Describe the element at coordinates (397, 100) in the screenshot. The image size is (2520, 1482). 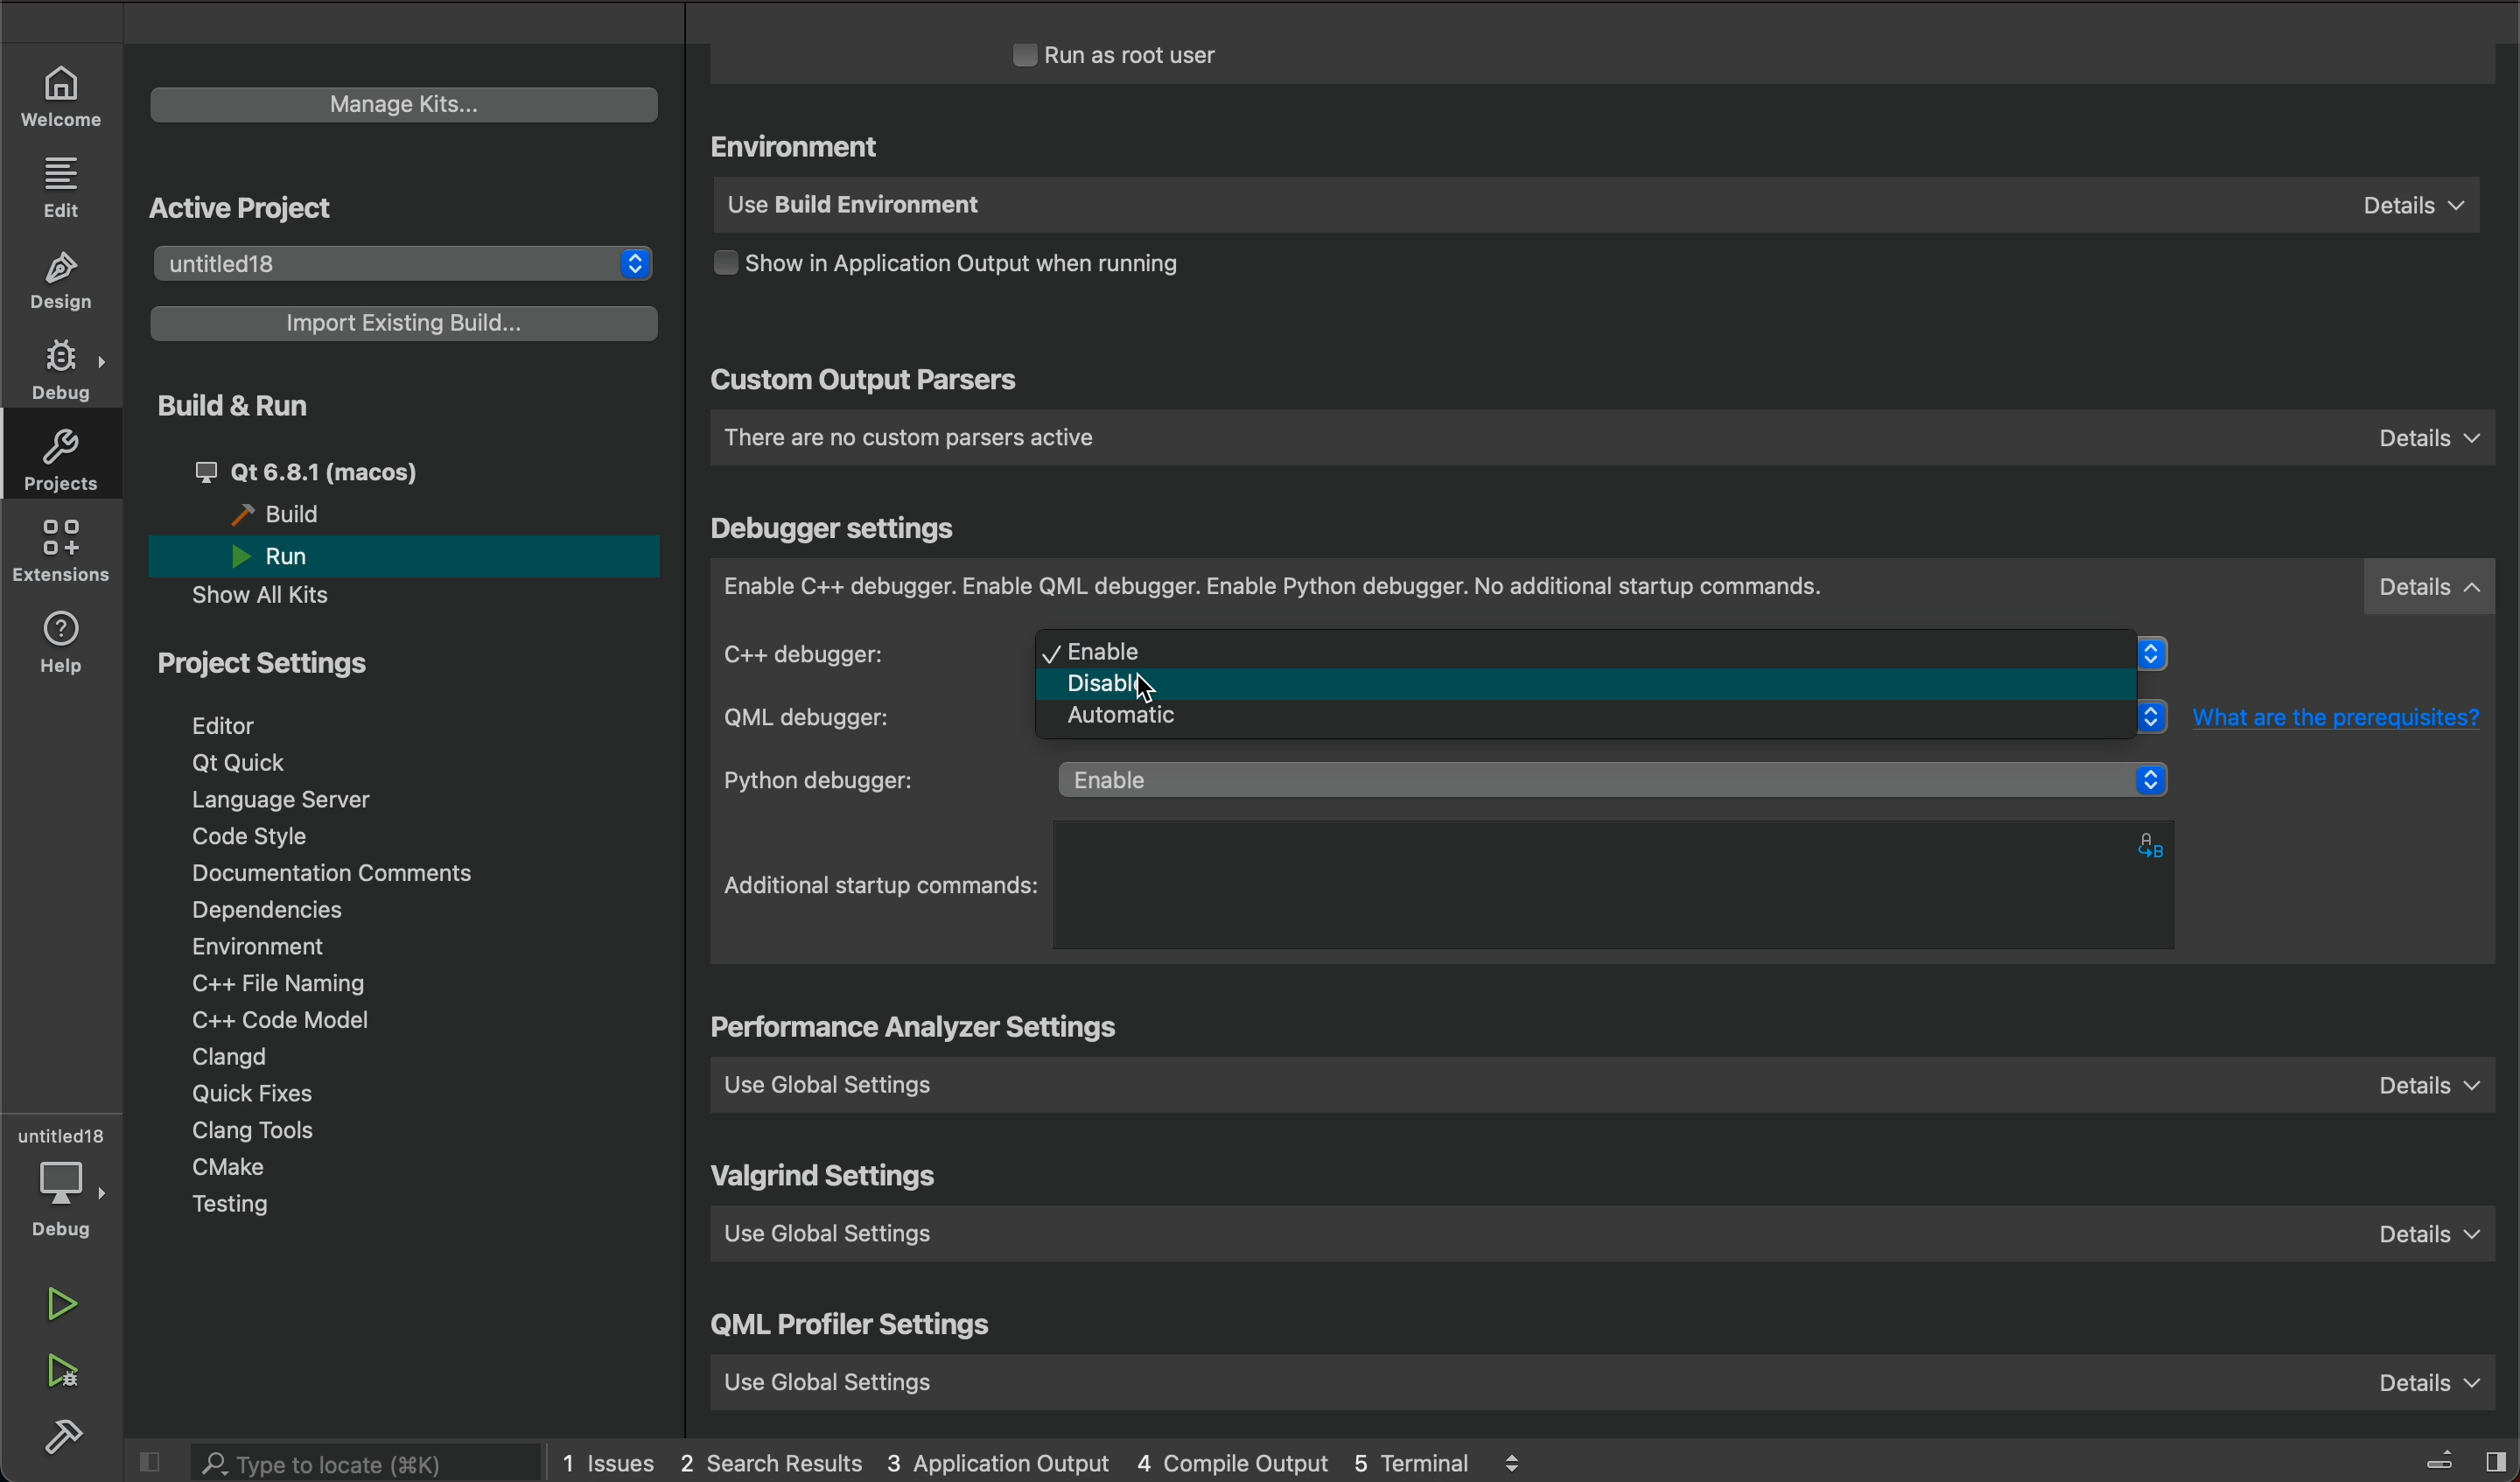
I see `manage kits` at that location.